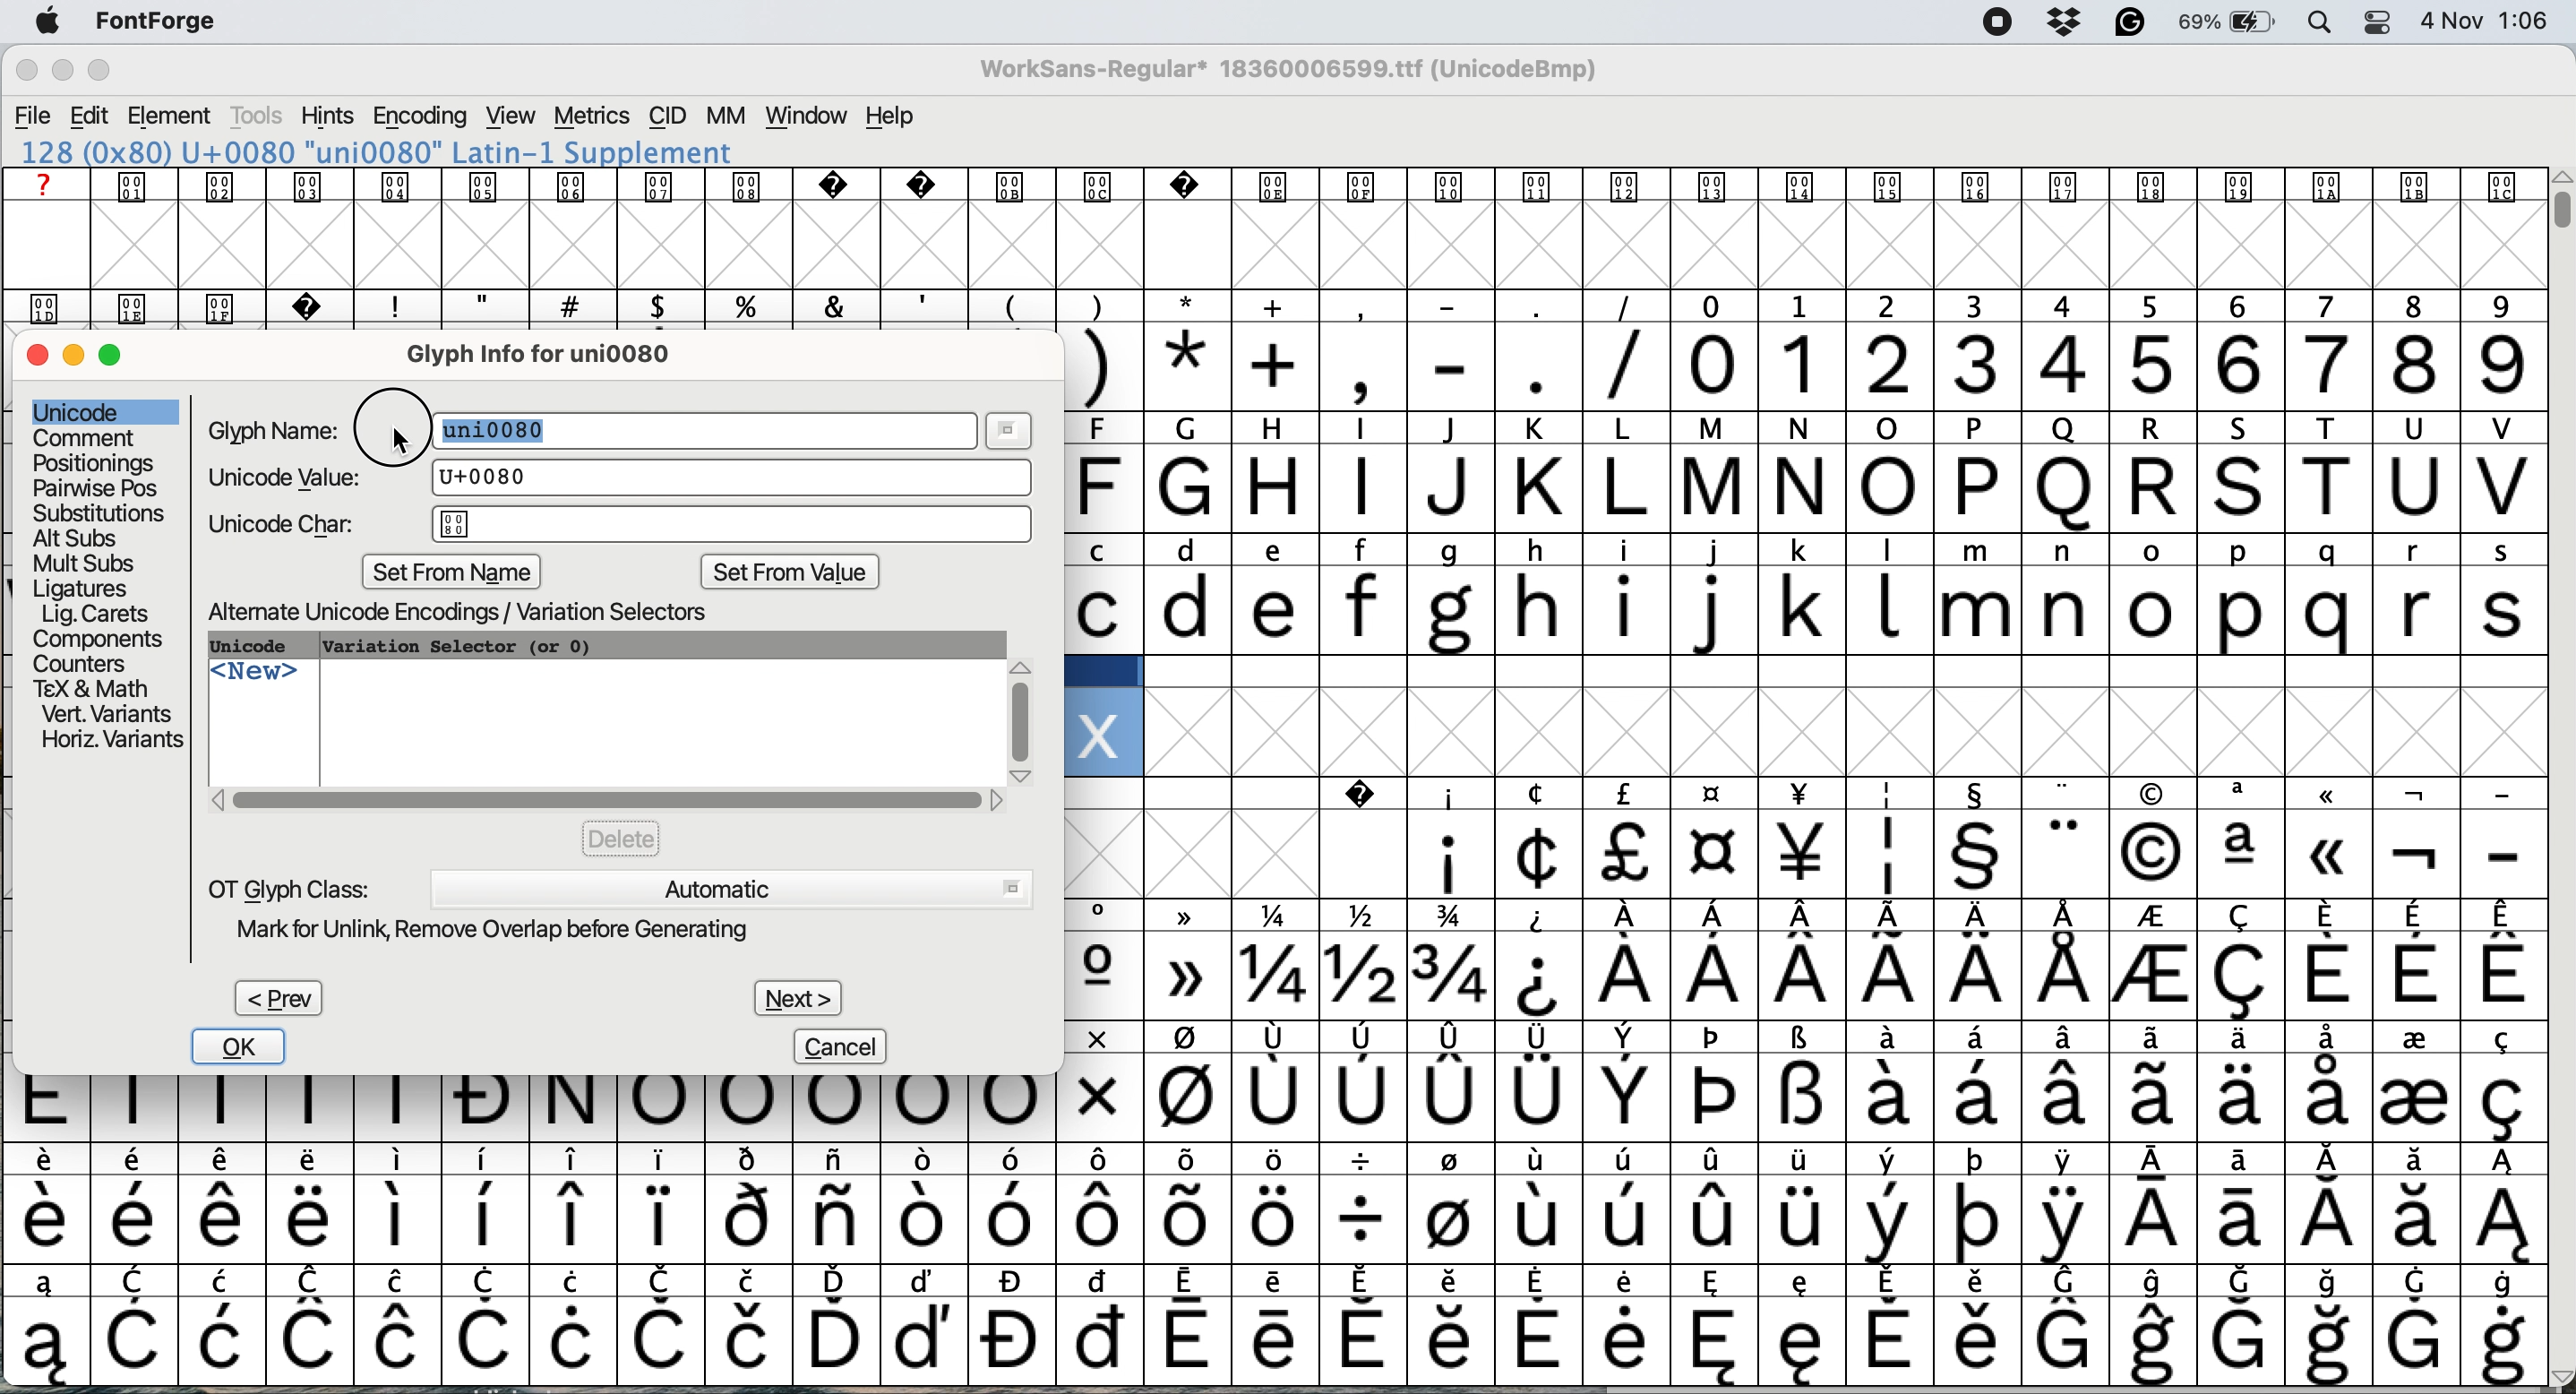 This screenshot has width=2576, height=1394. I want to click on control center, so click(2373, 21).